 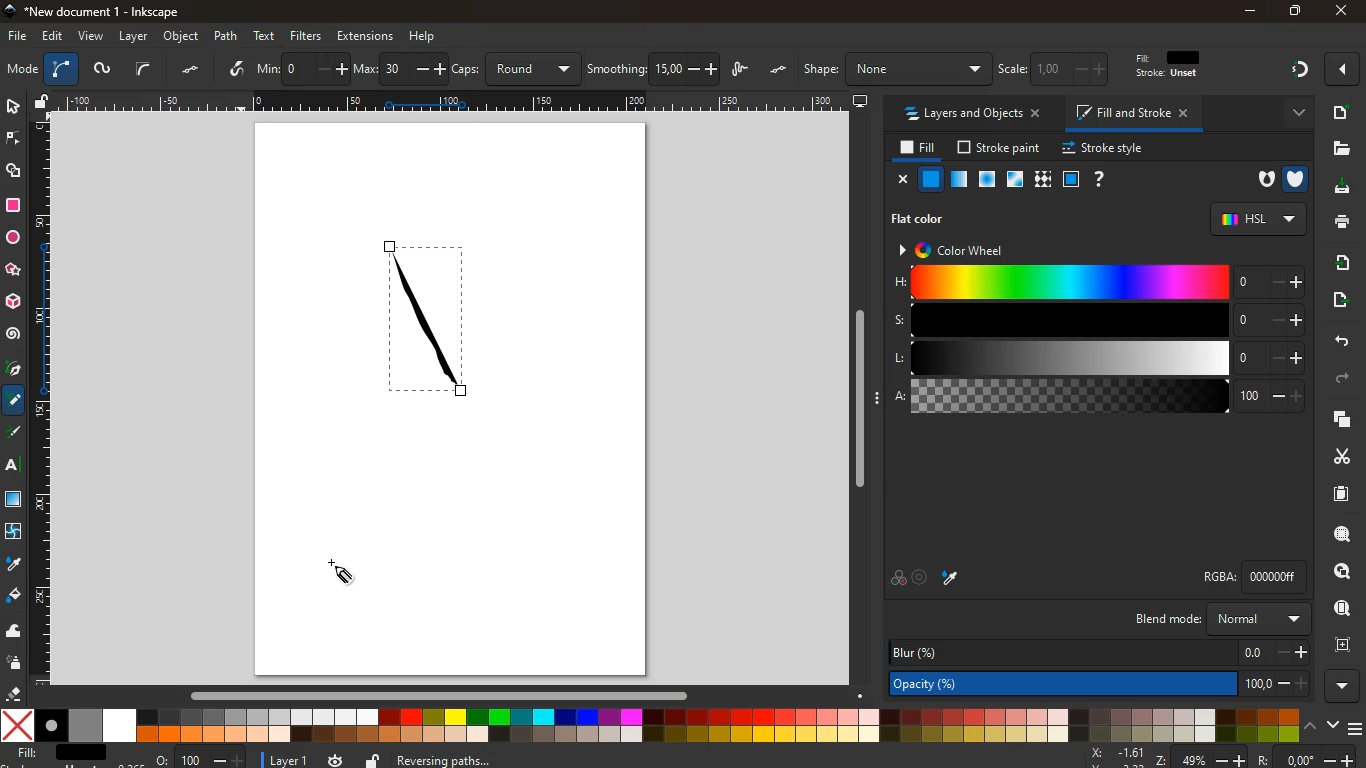 What do you see at coordinates (1296, 13) in the screenshot?
I see `maximize` at bounding box center [1296, 13].